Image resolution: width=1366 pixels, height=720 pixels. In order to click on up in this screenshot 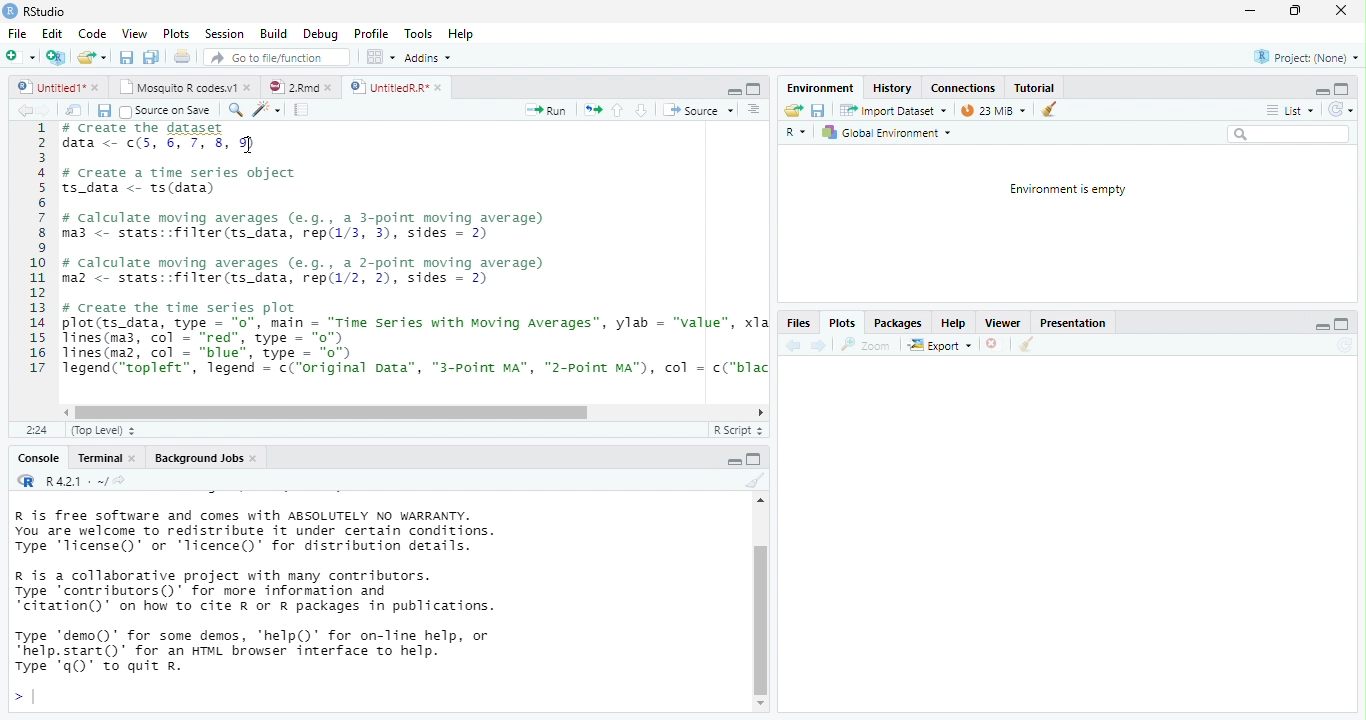, I will do `click(618, 110)`.